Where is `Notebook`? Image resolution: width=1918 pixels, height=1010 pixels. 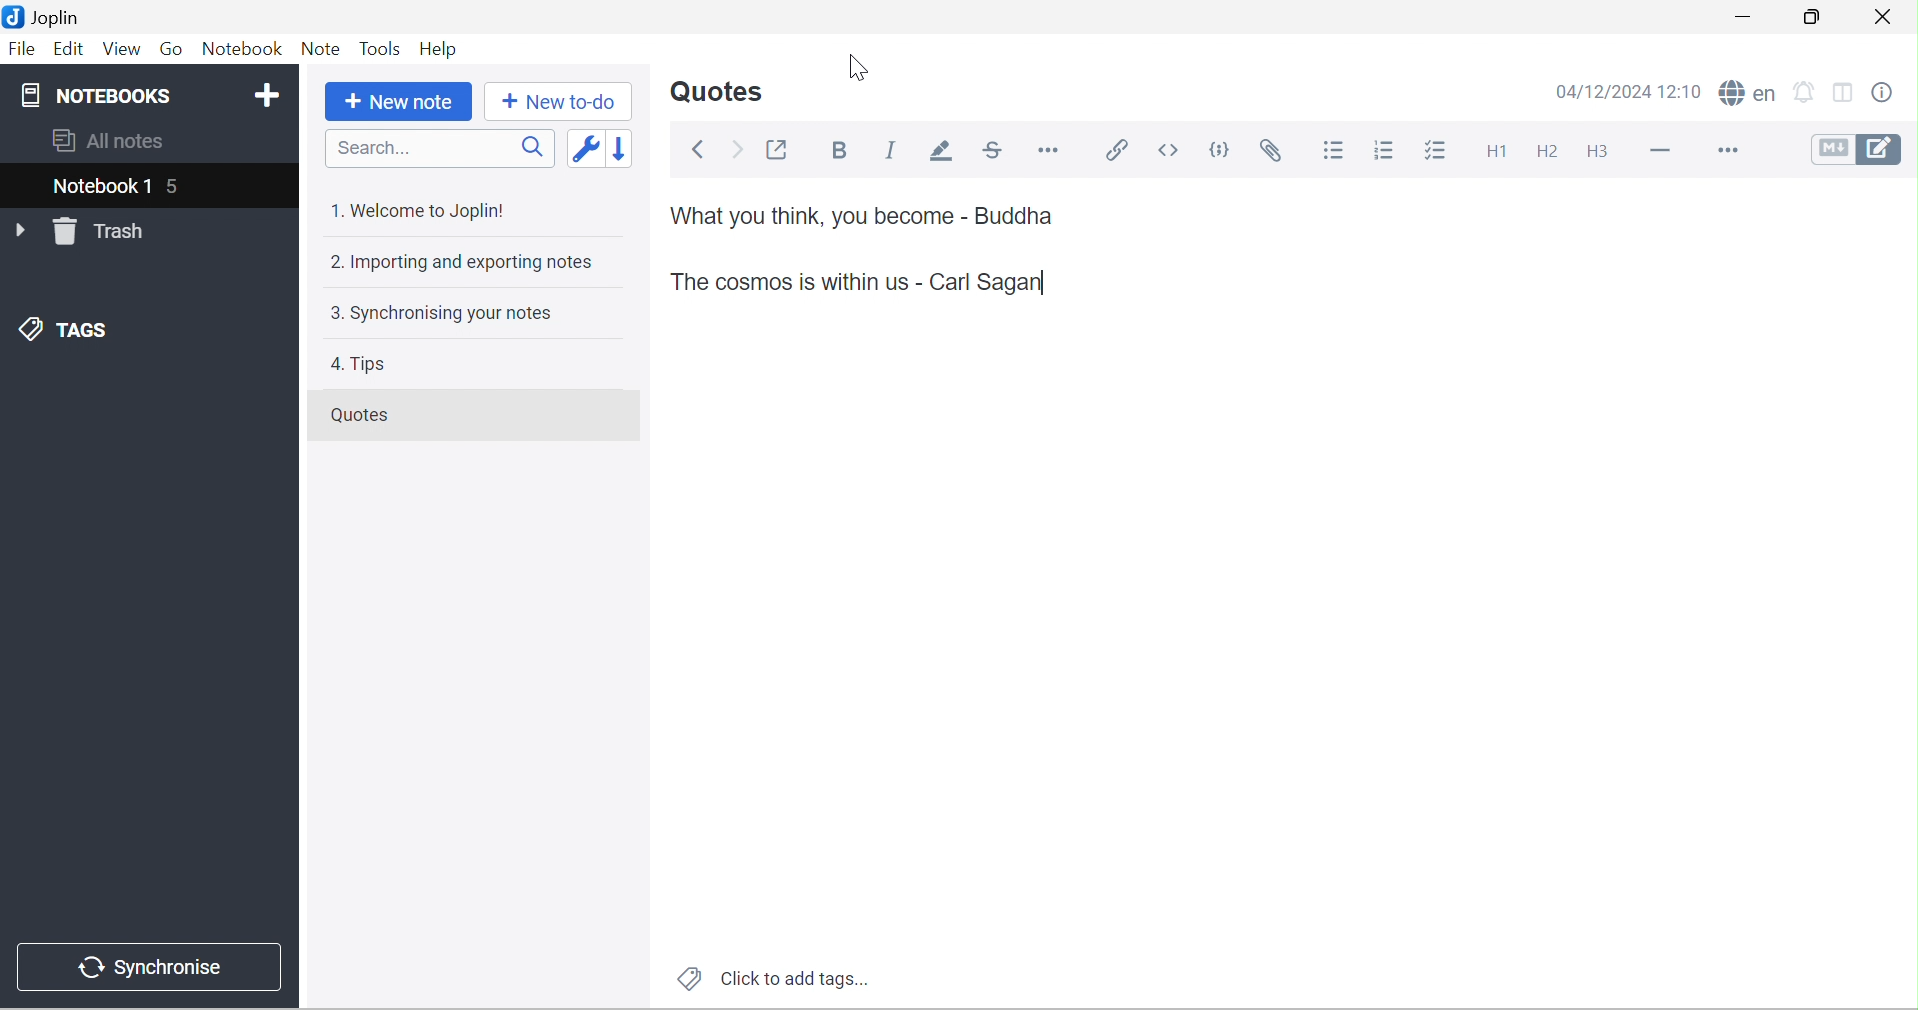
Notebook is located at coordinates (245, 51).